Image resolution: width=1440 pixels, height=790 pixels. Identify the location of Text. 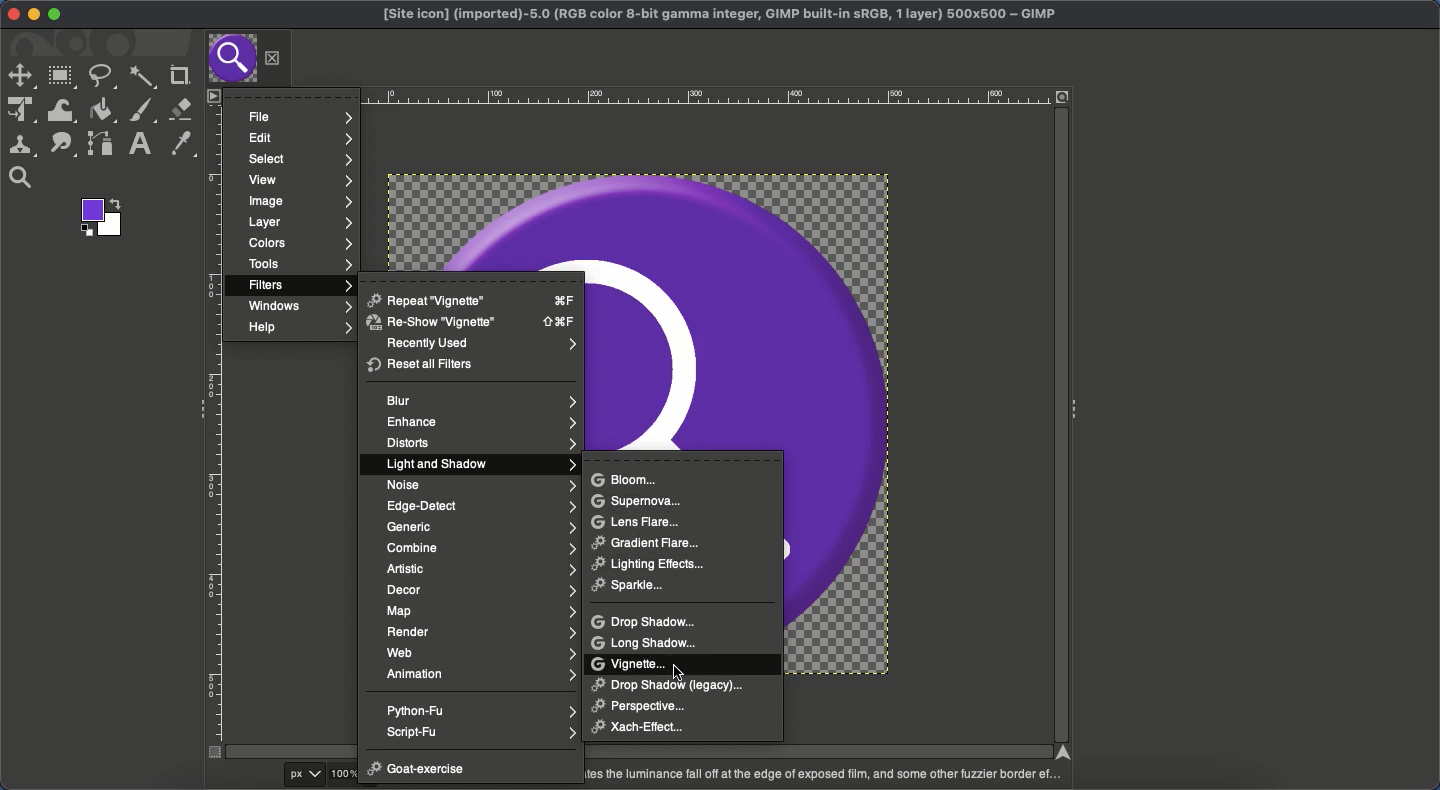
(137, 144).